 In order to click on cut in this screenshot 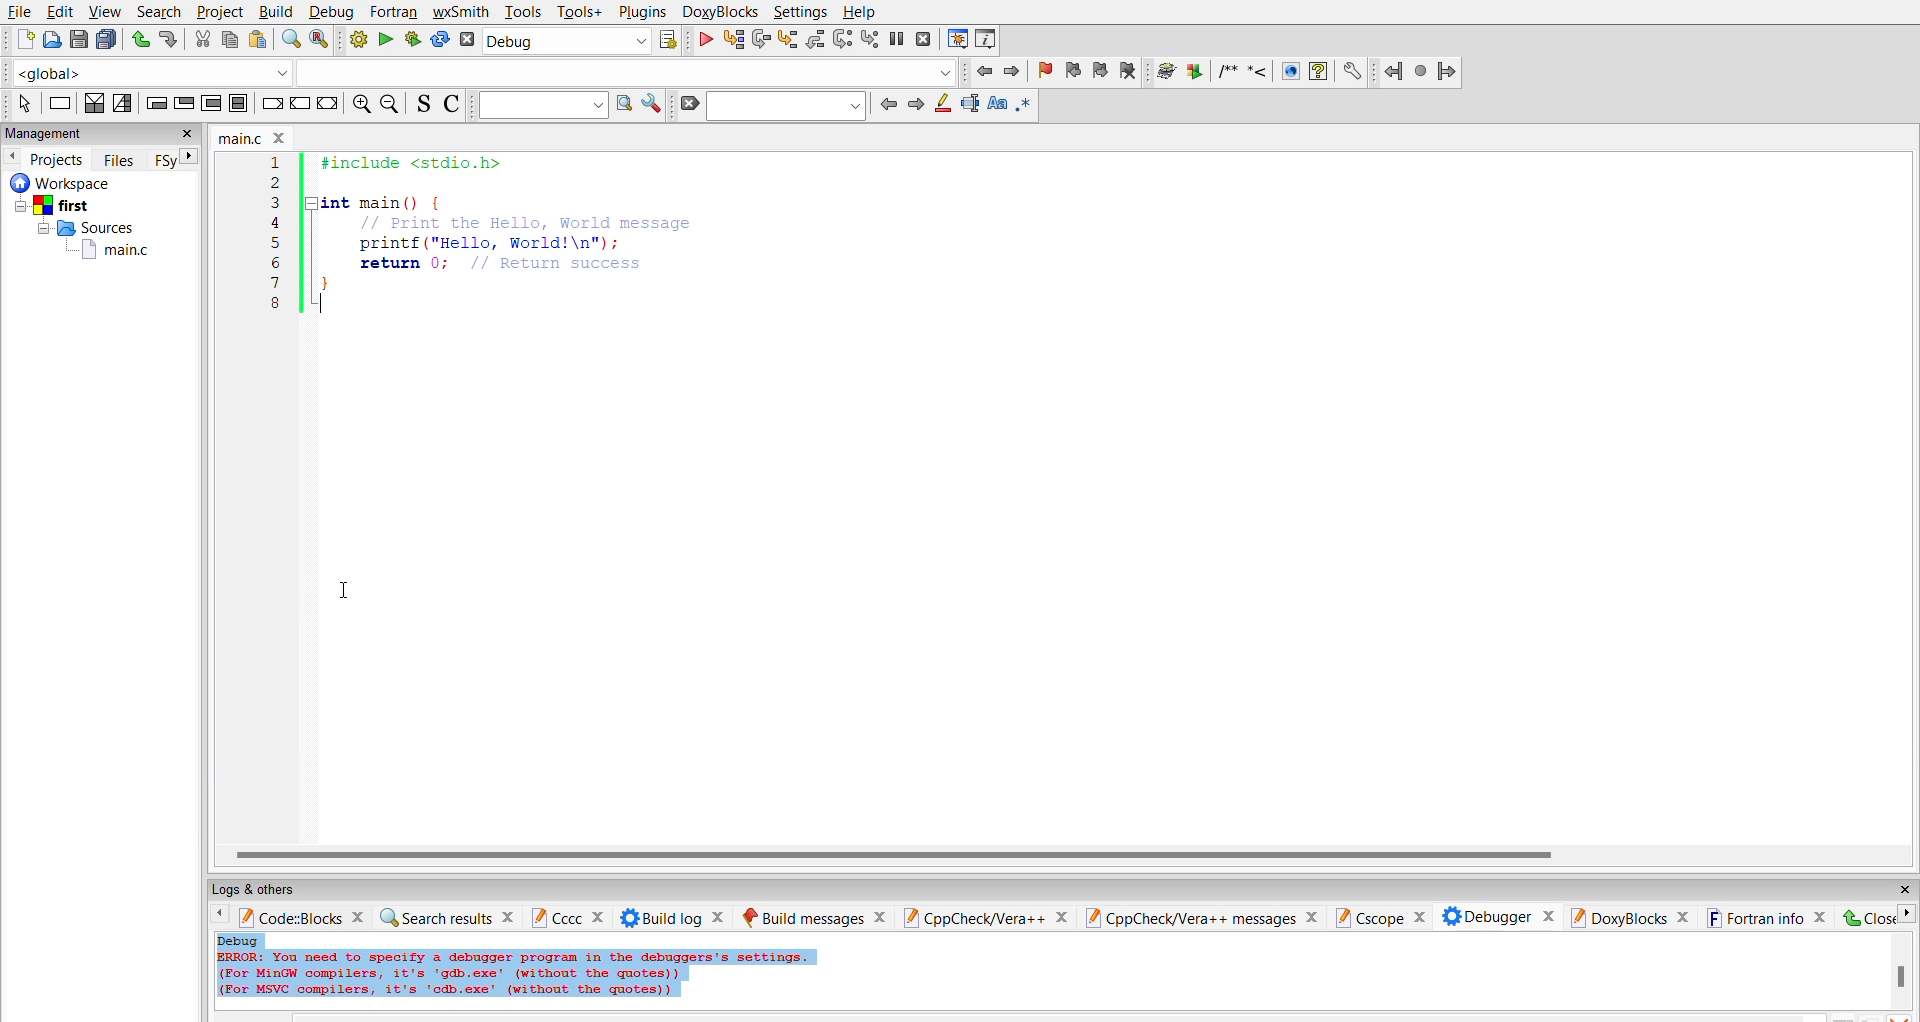, I will do `click(202, 40)`.